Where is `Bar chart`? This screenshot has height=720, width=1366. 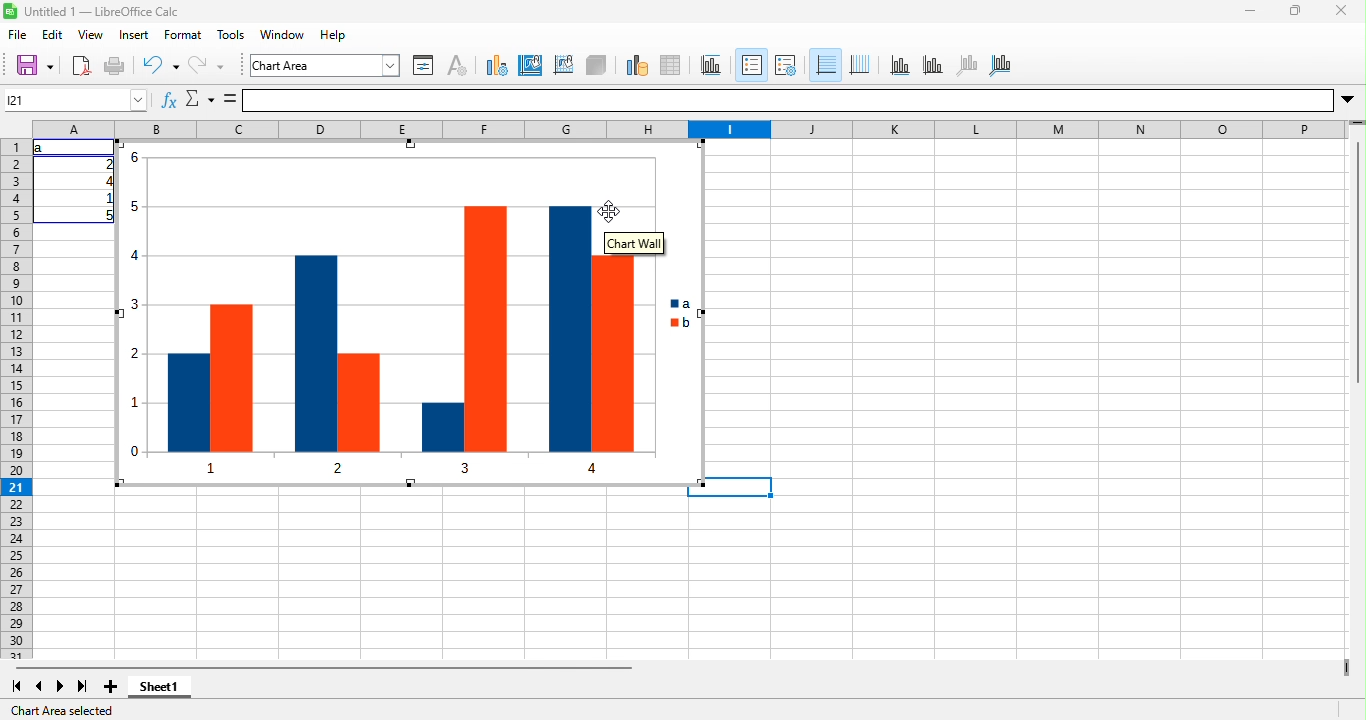 Bar chart is located at coordinates (358, 313).